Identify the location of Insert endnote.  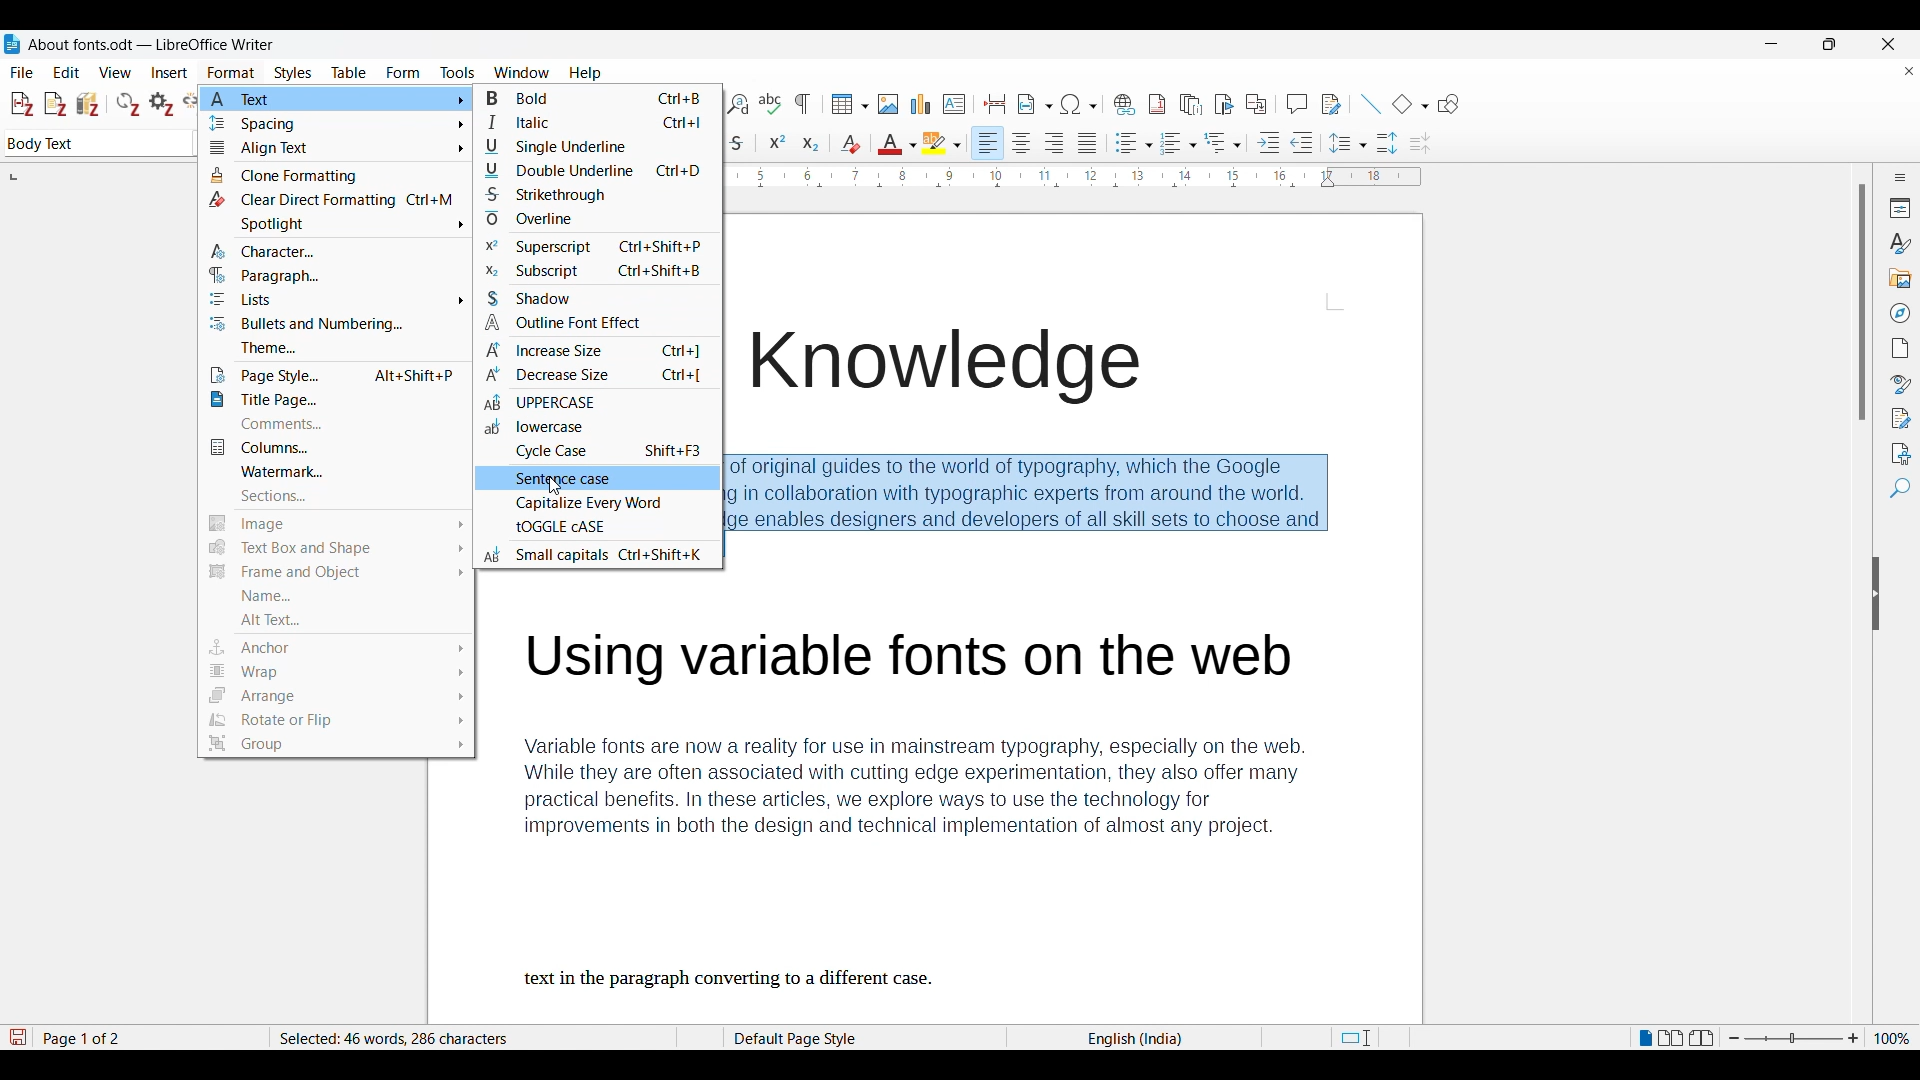
(1191, 105).